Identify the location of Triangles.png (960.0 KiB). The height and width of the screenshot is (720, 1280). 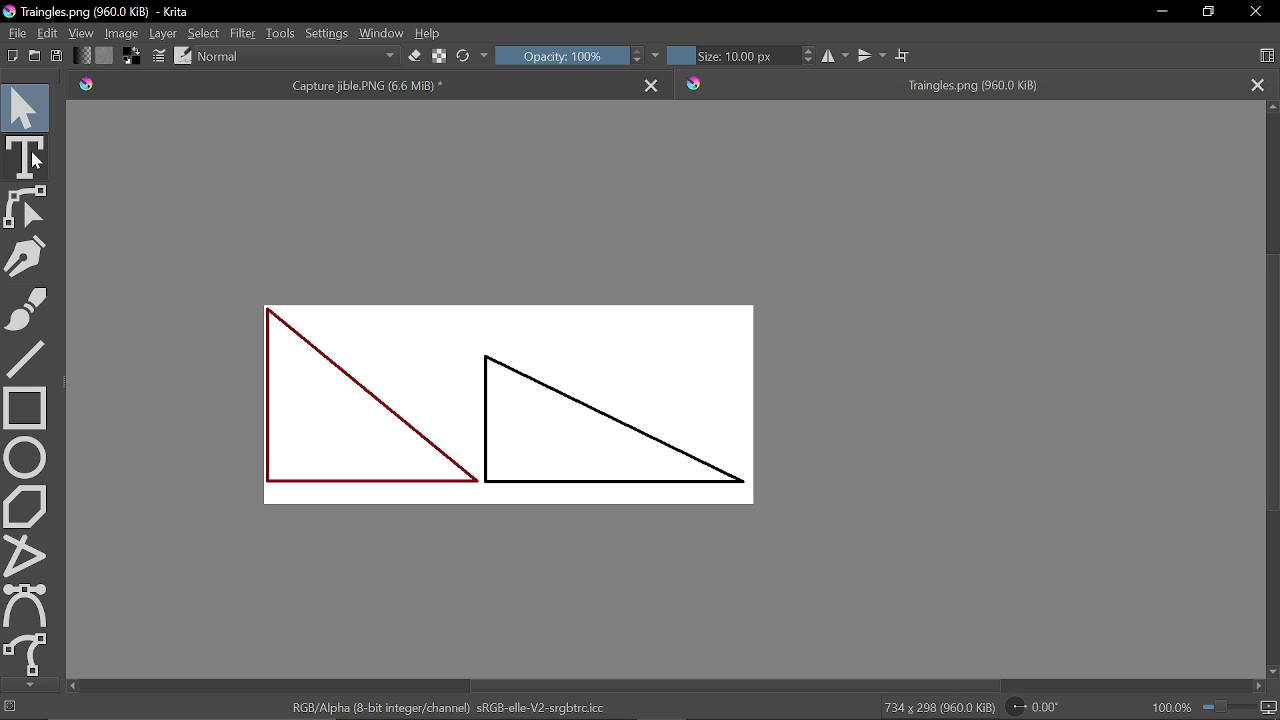
(117, 12).